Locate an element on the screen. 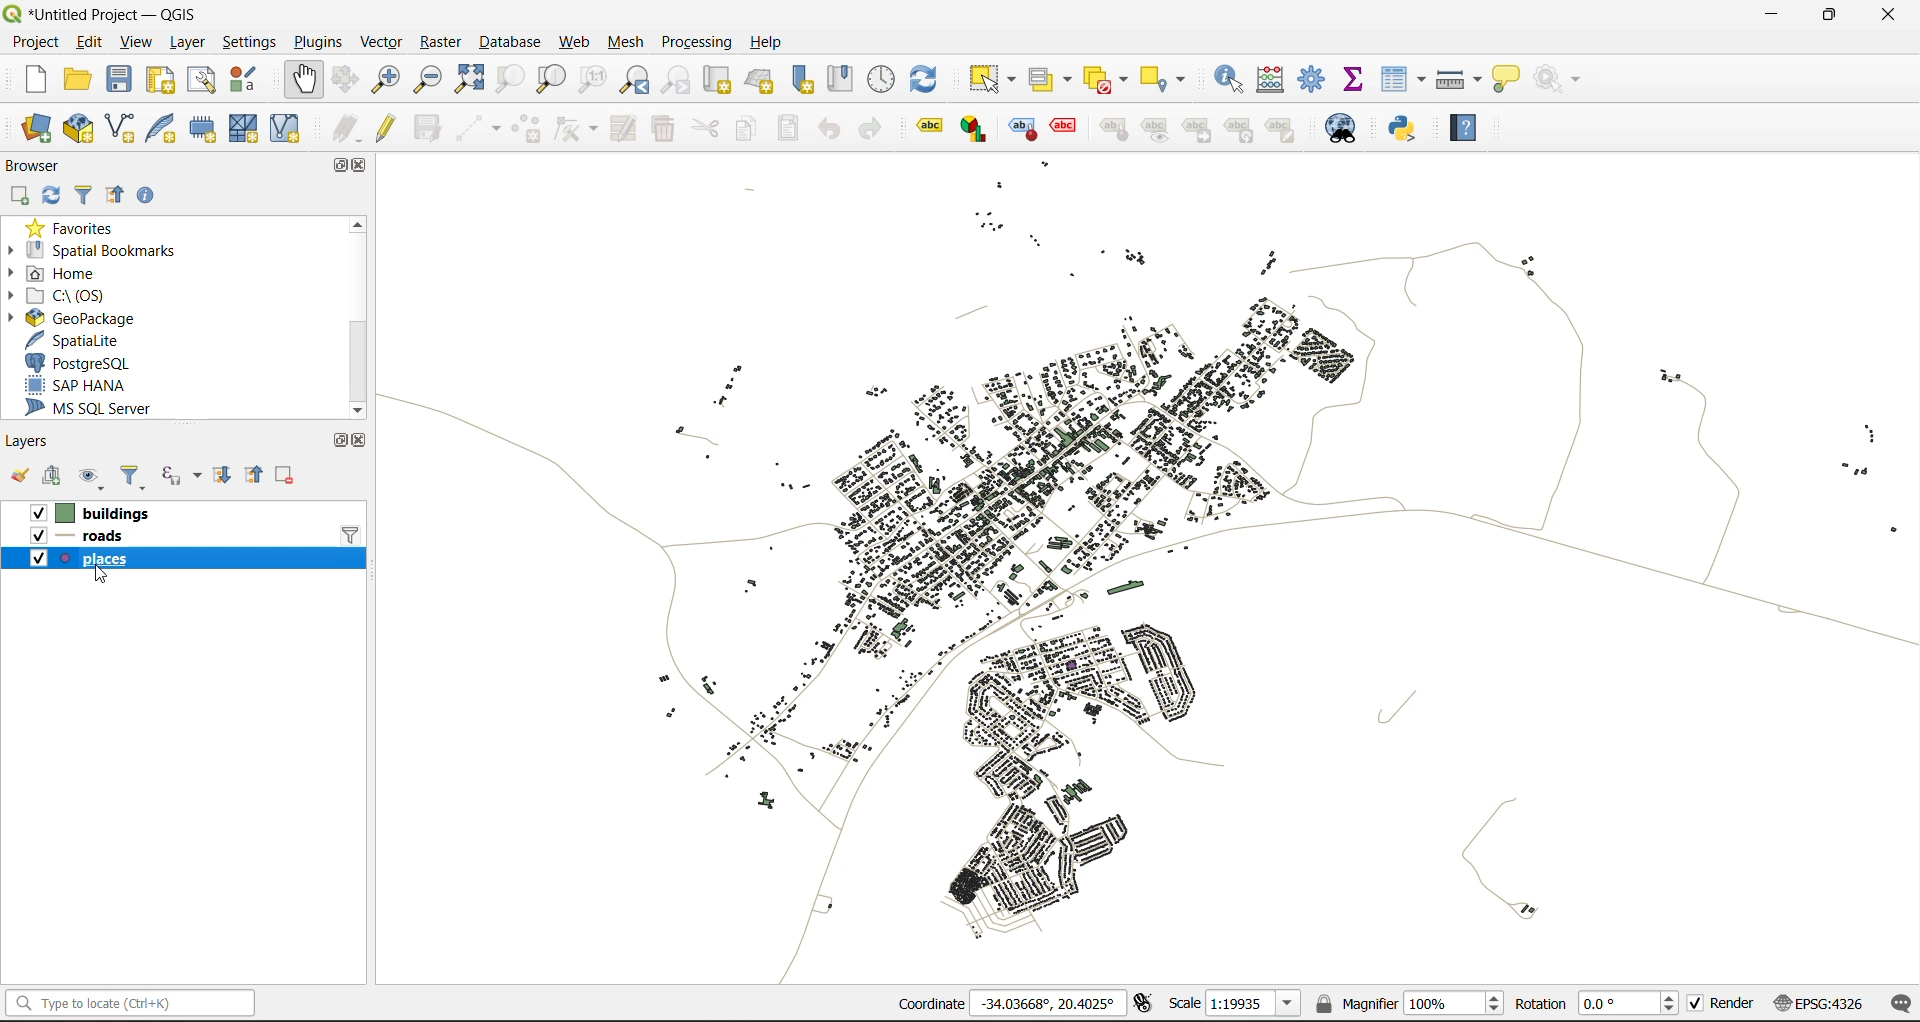 The width and height of the screenshot is (1920, 1022). new mesh is located at coordinates (242, 128).